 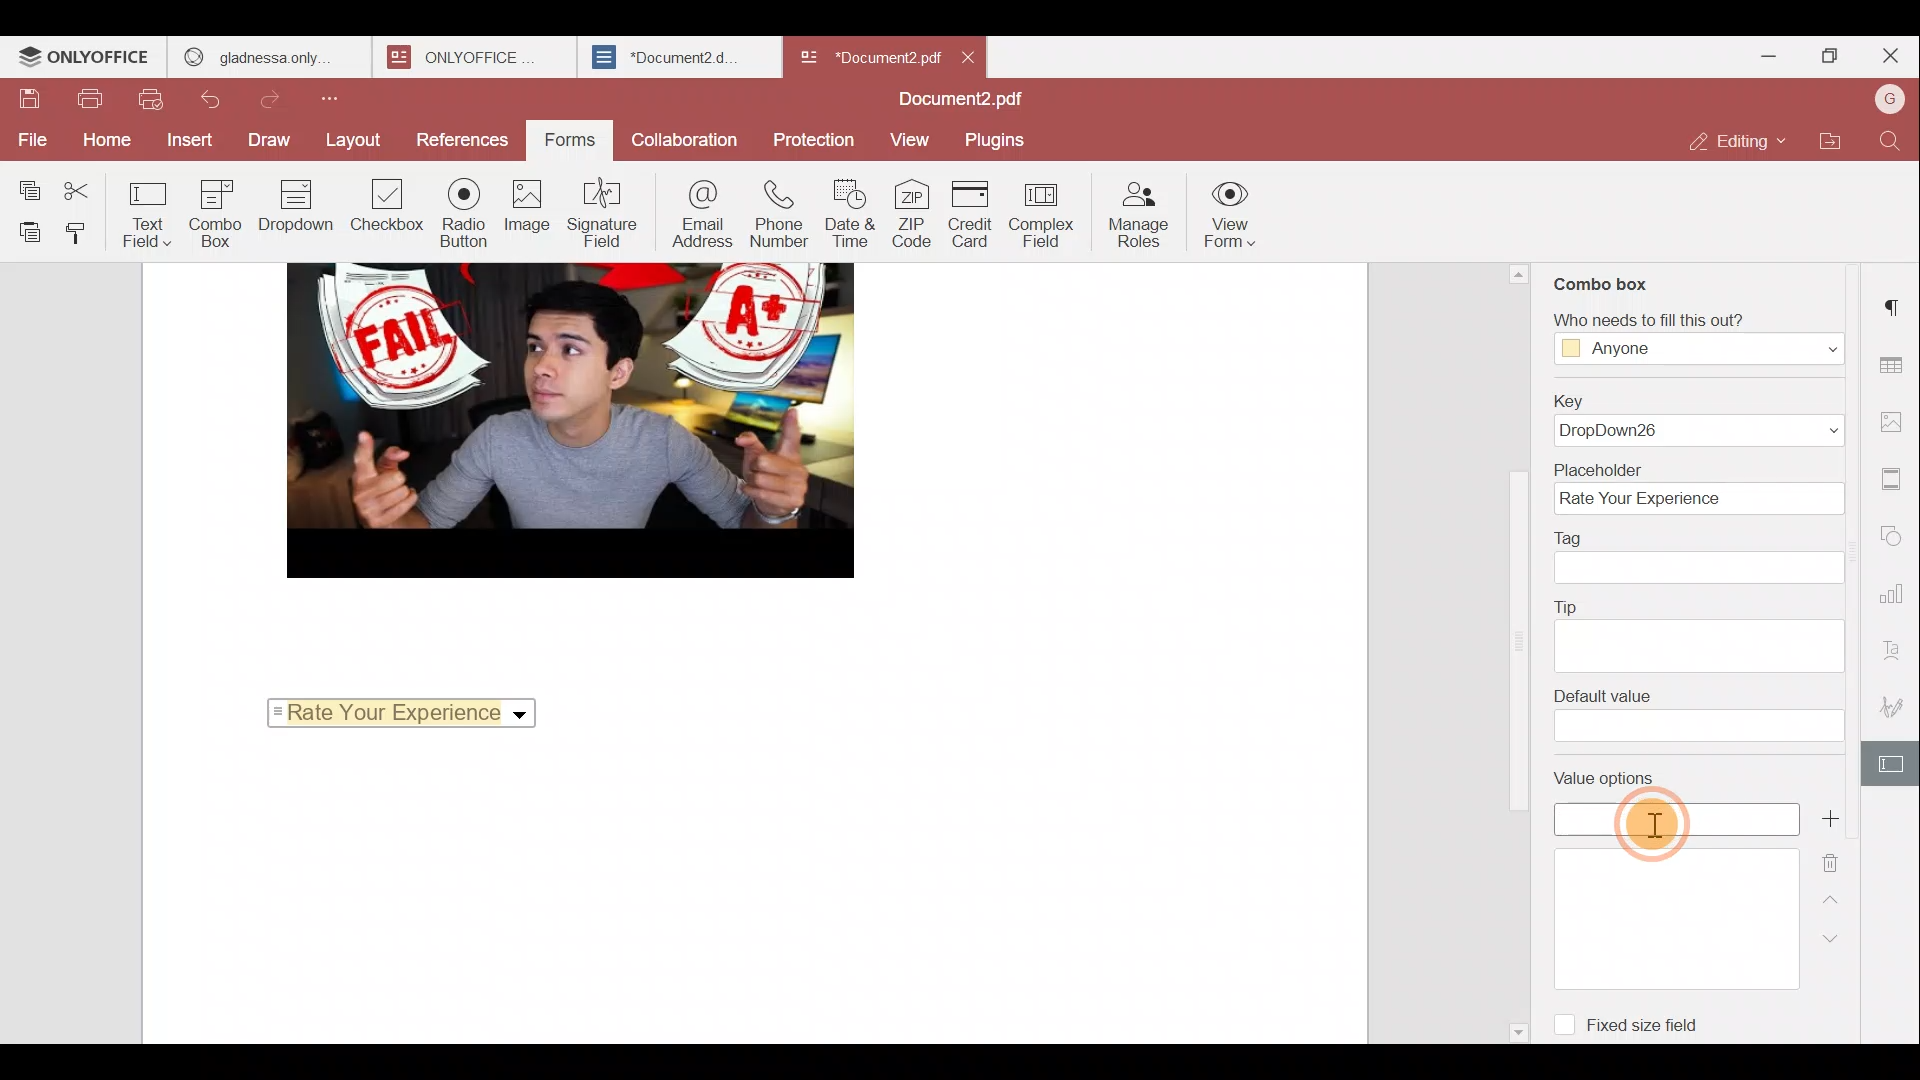 What do you see at coordinates (184, 140) in the screenshot?
I see `Insert` at bounding box center [184, 140].